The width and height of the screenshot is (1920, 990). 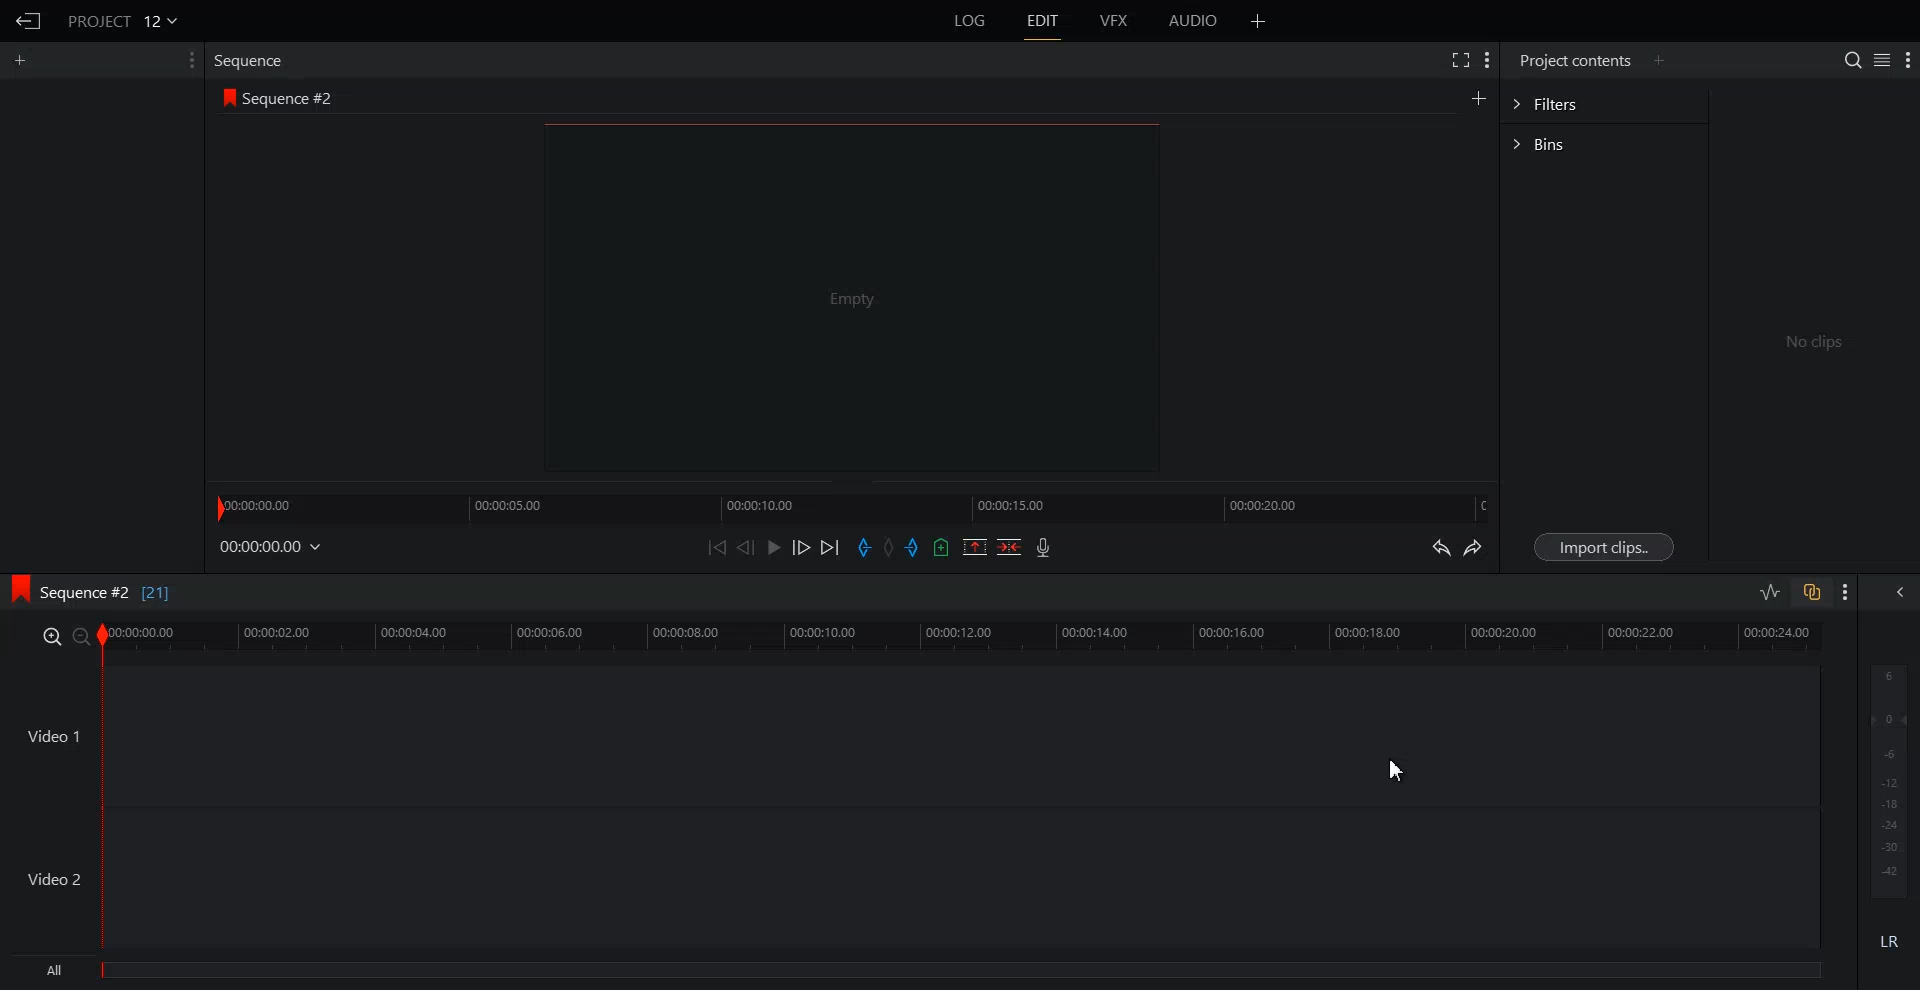 What do you see at coordinates (974, 546) in the screenshot?
I see `Remove the mark section` at bounding box center [974, 546].